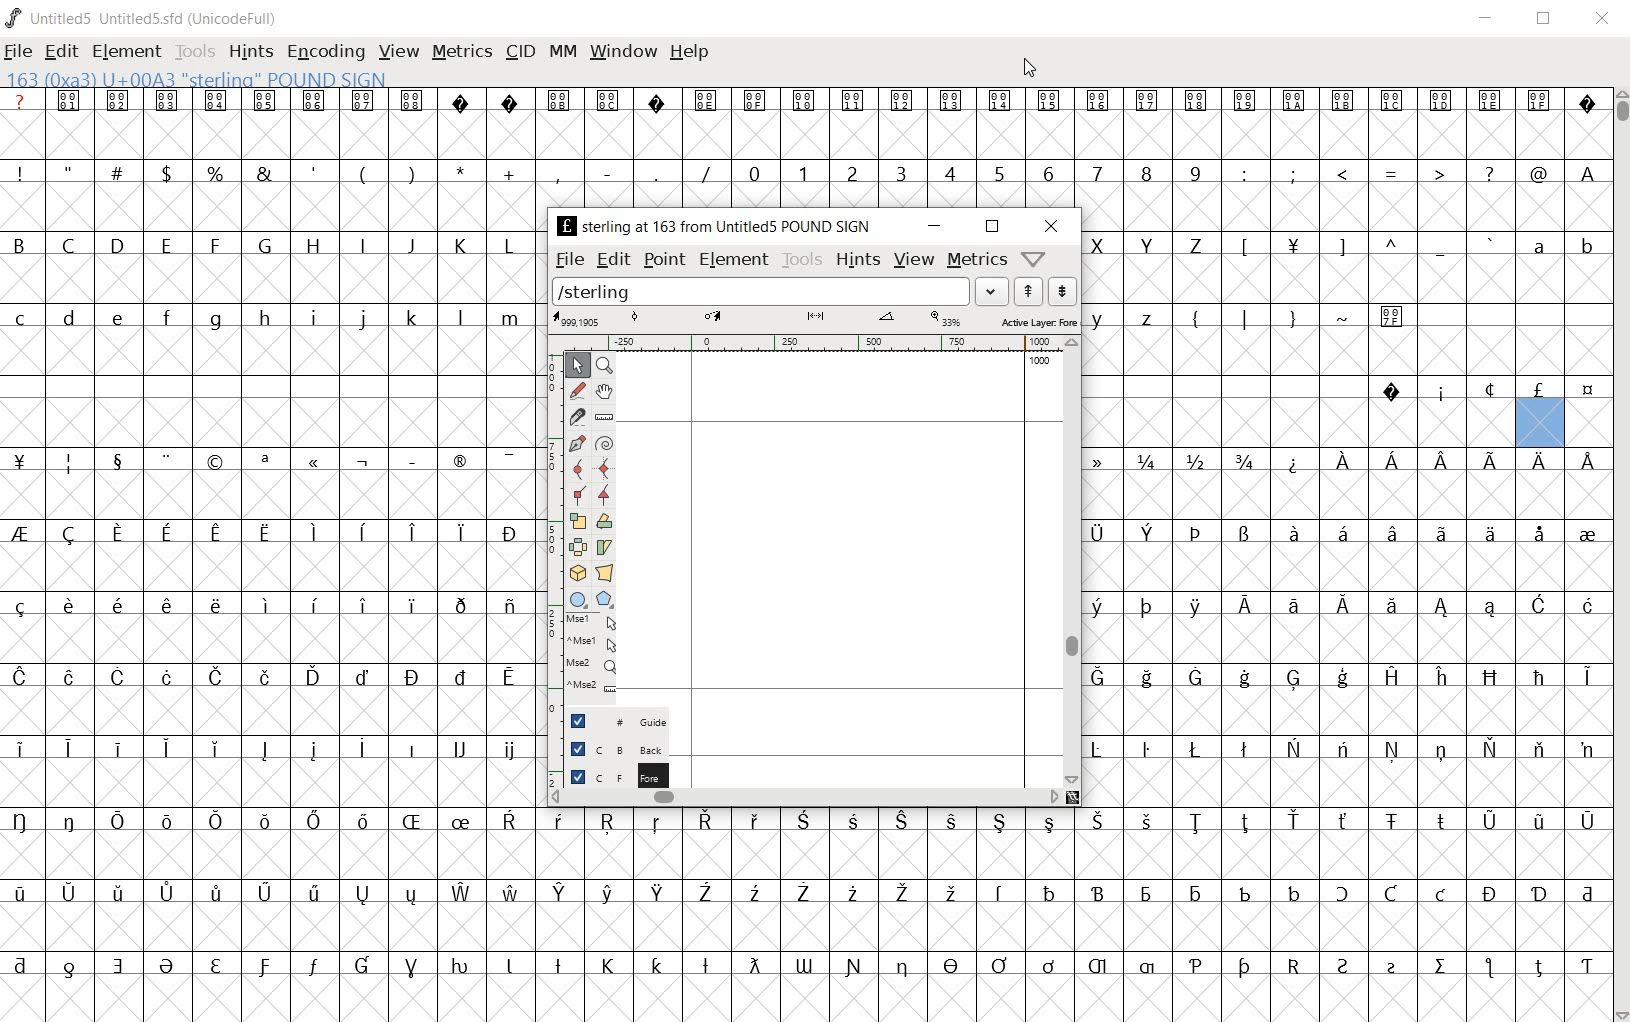 Image resolution: width=1630 pixels, height=1022 pixels. Describe the element at coordinates (1291, 316) in the screenshot. I see `}` at that location.